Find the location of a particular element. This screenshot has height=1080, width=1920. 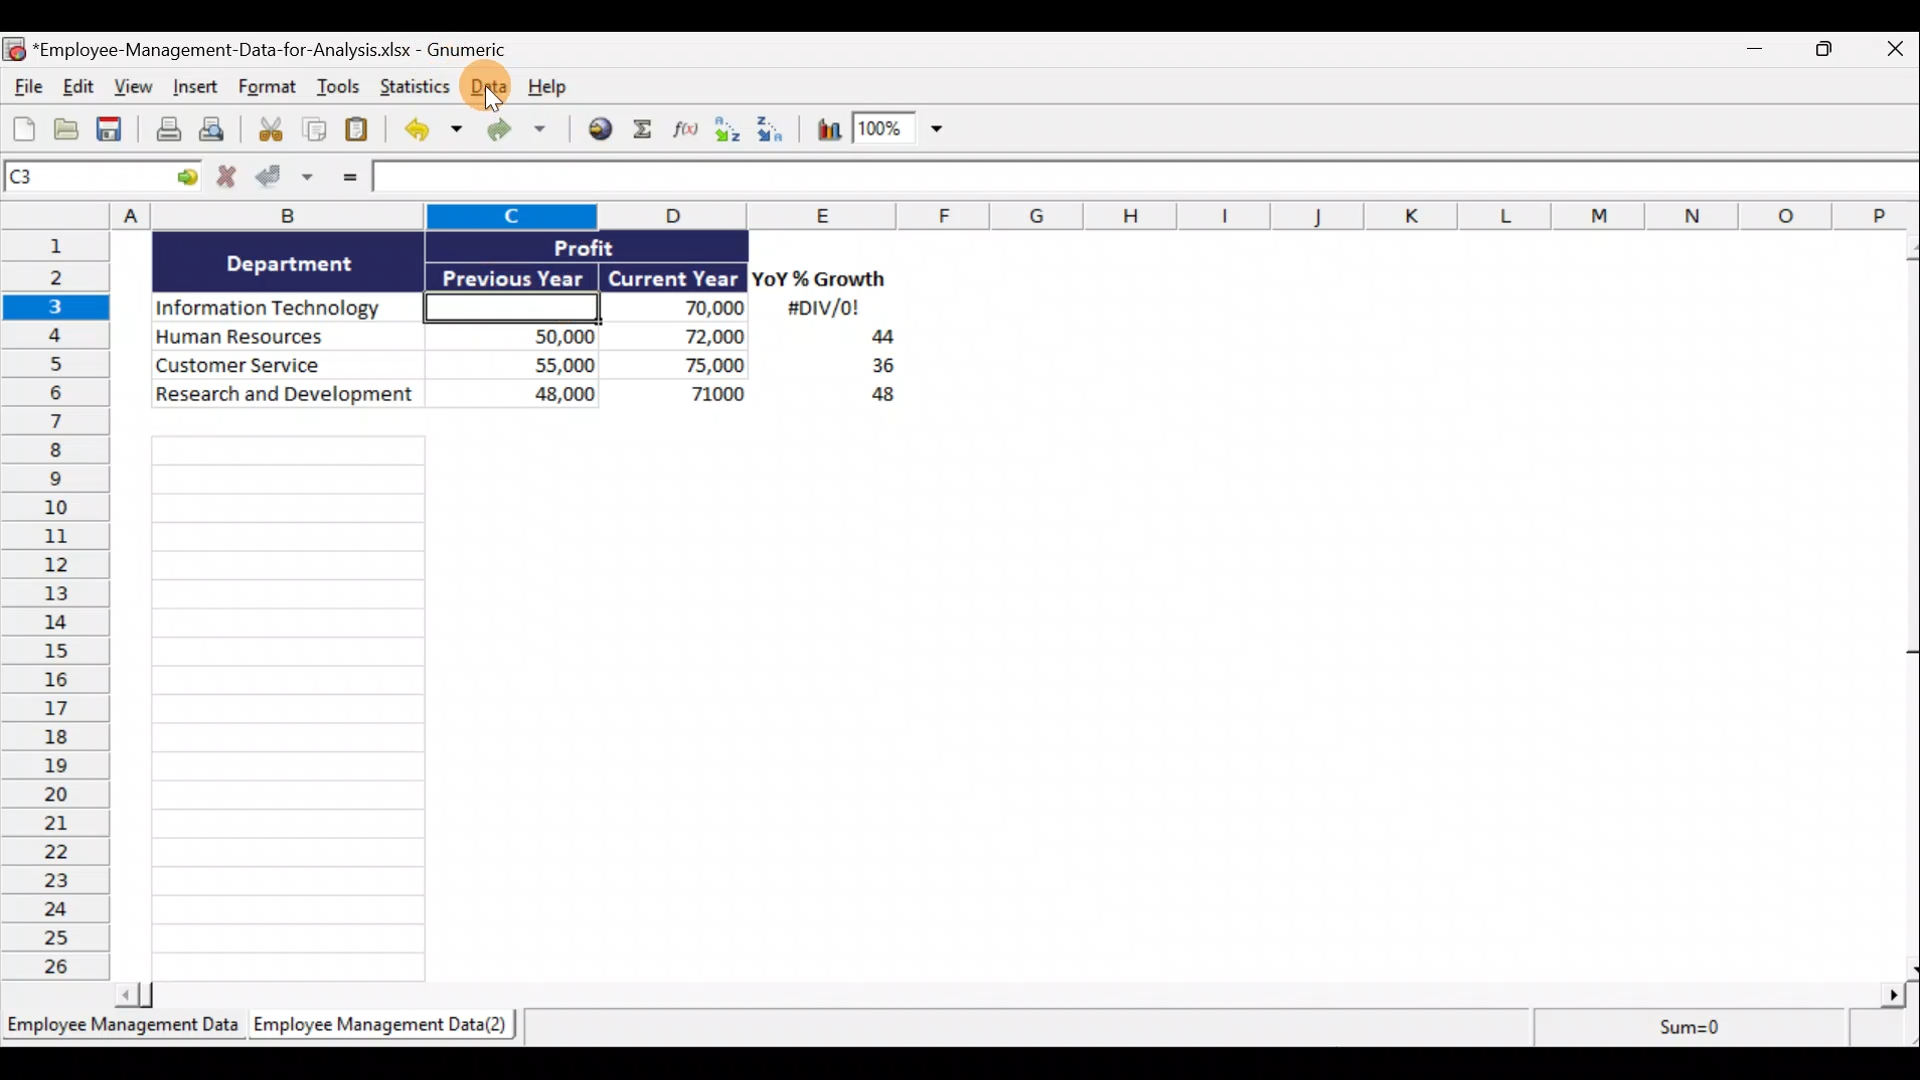

Save current workbook is located at coordinates (111, 130).